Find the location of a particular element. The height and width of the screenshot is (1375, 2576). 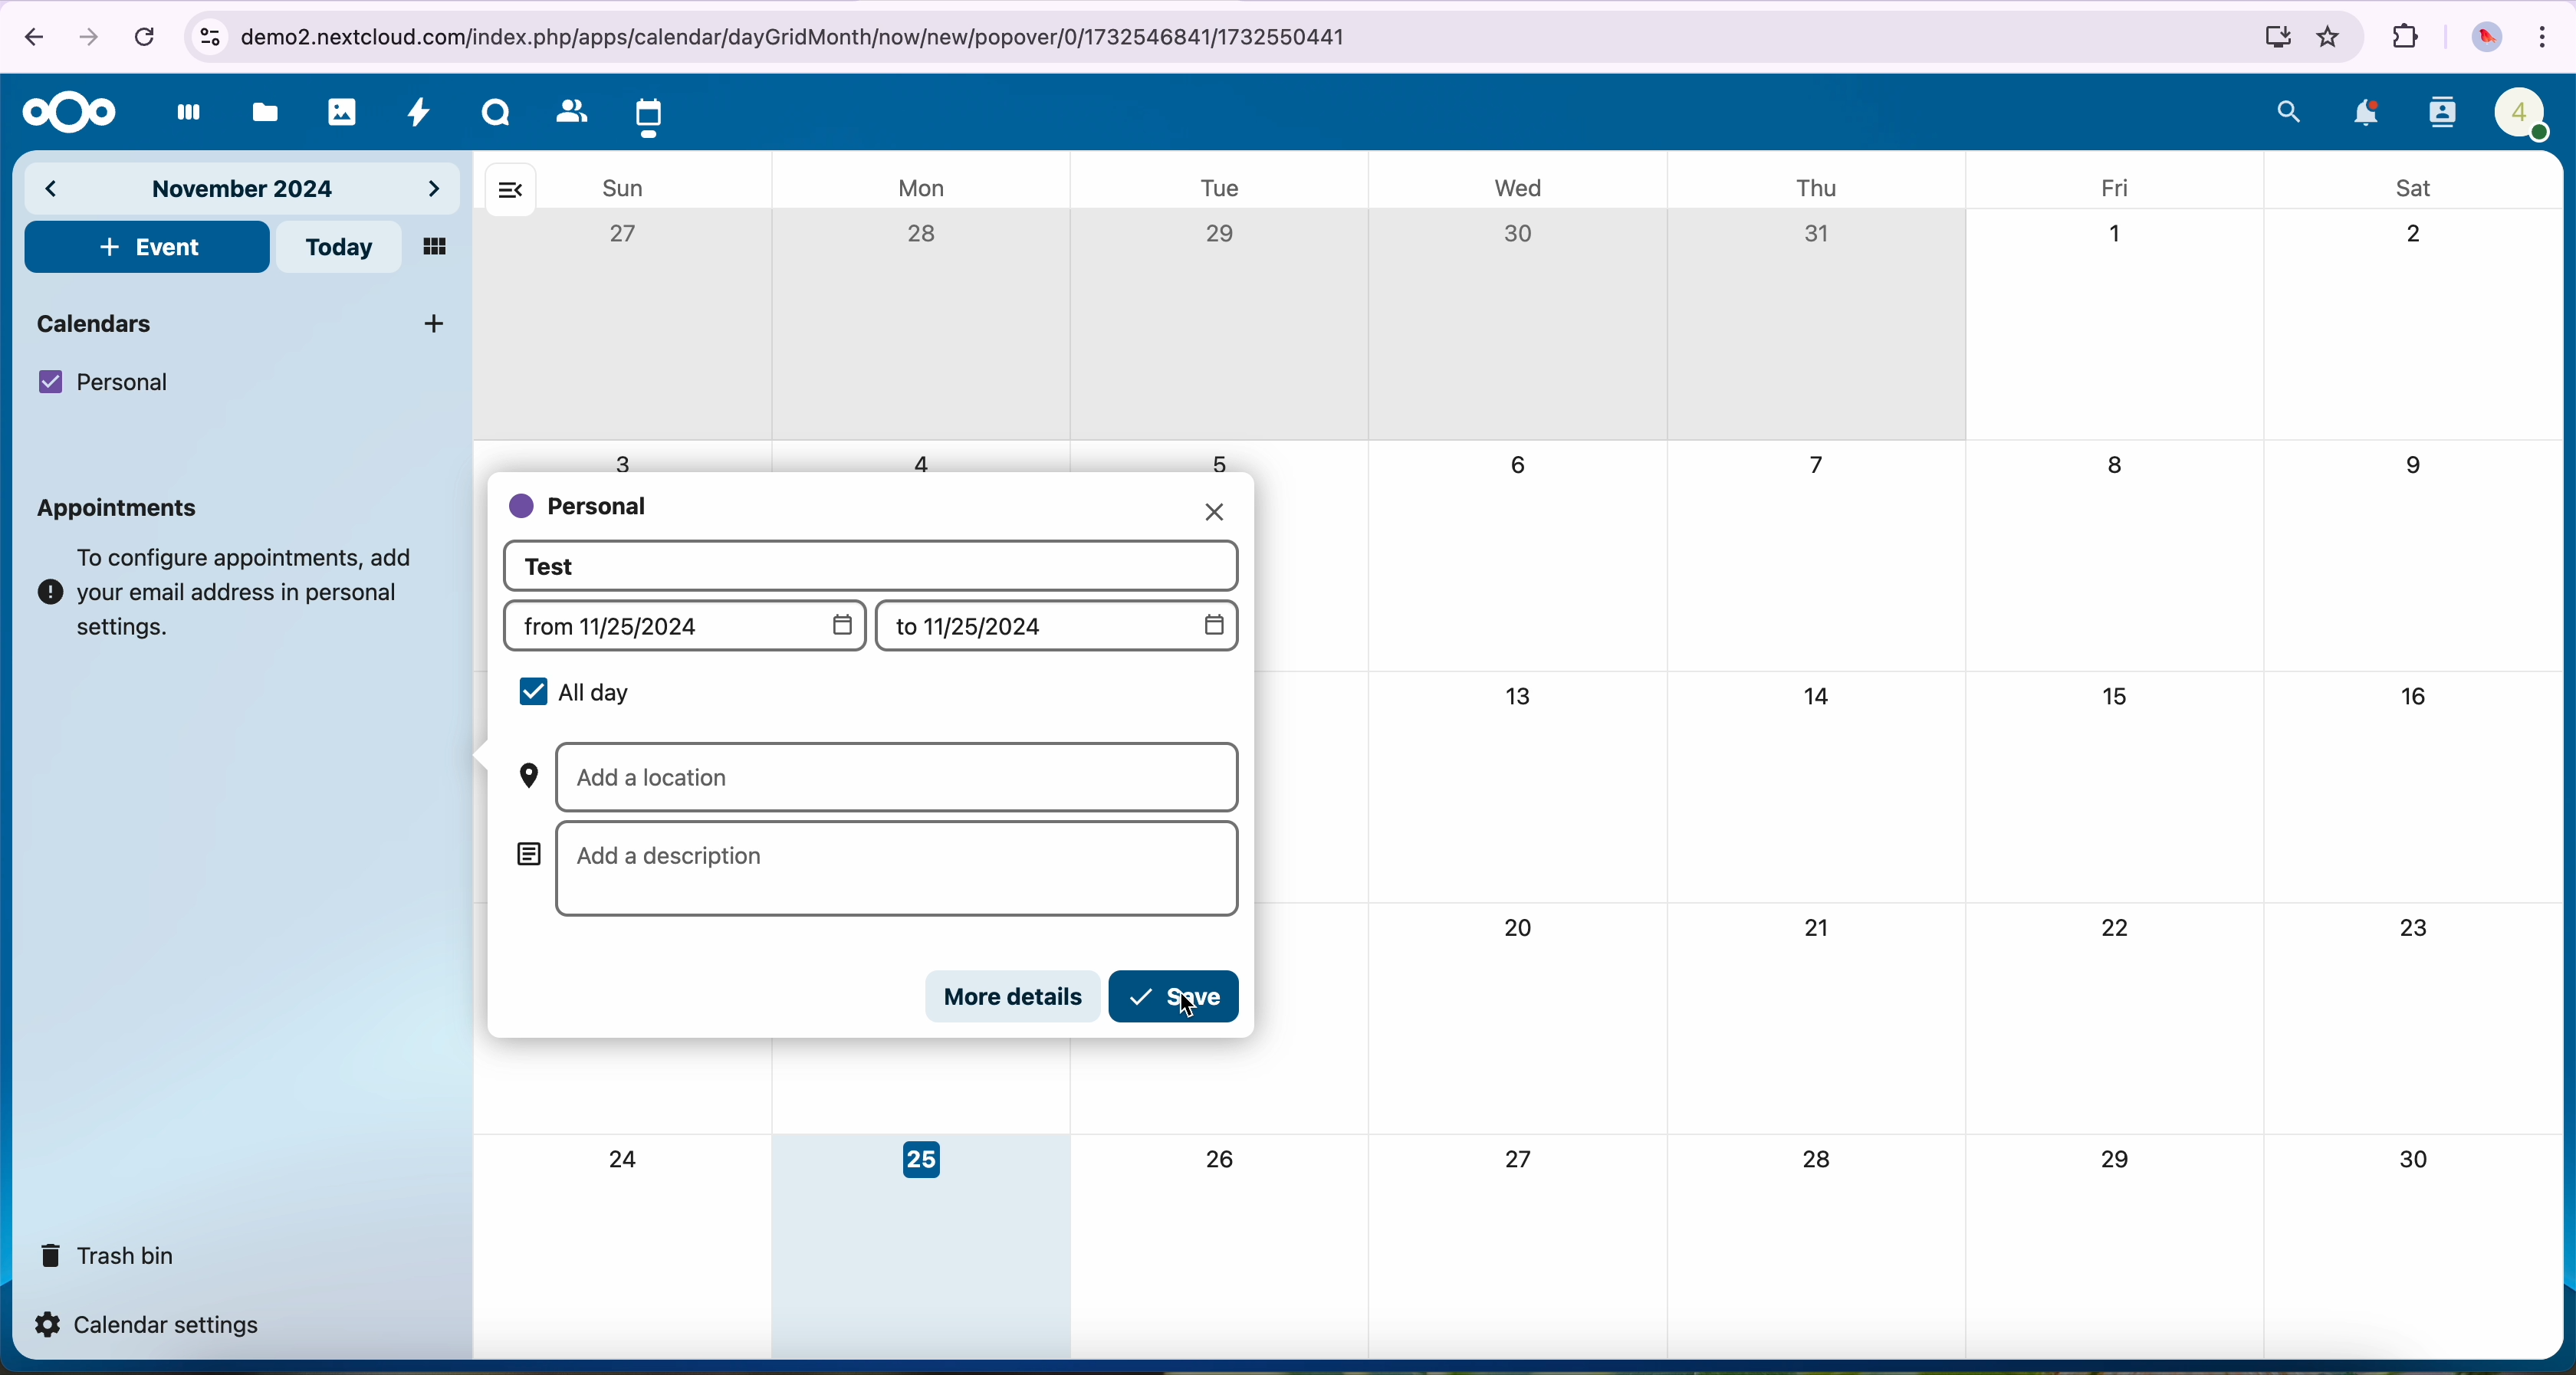

21 is located at coordinates (1821, 926).